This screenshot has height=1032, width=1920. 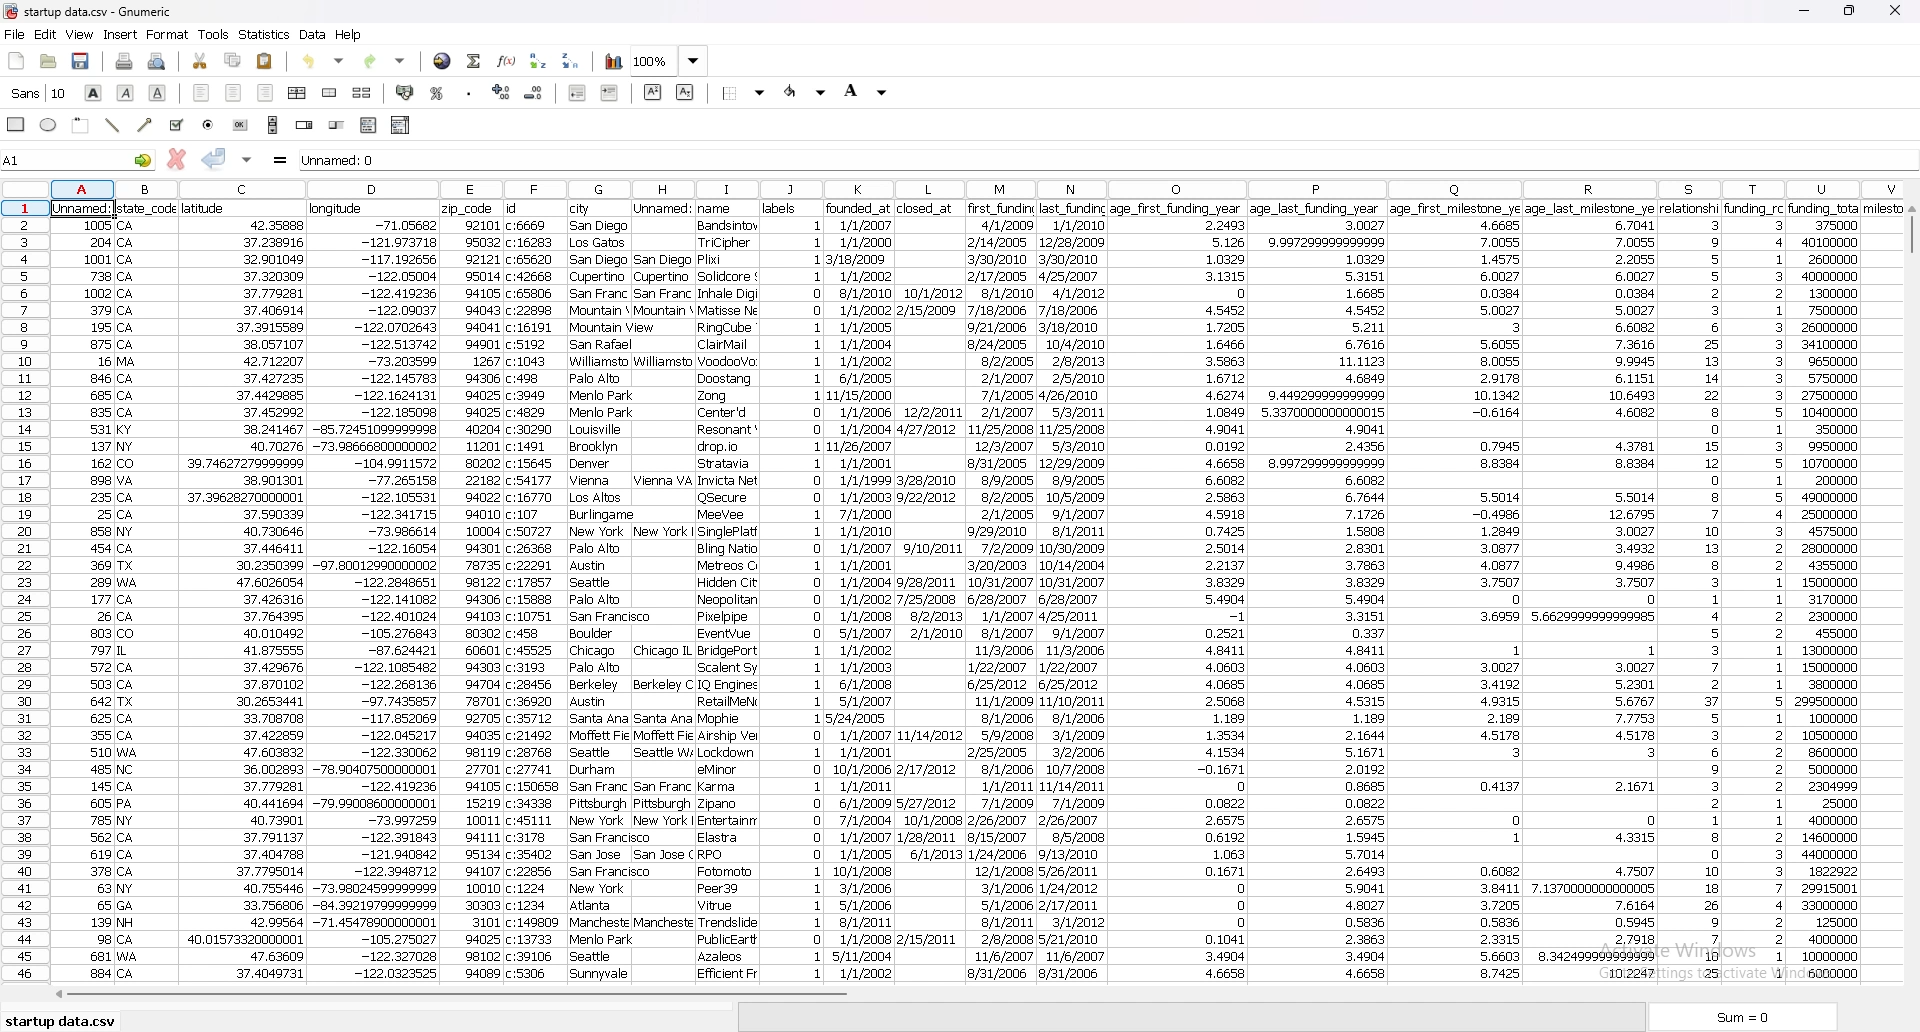 I want to click on scroll bar, so click(x=273, y=124).